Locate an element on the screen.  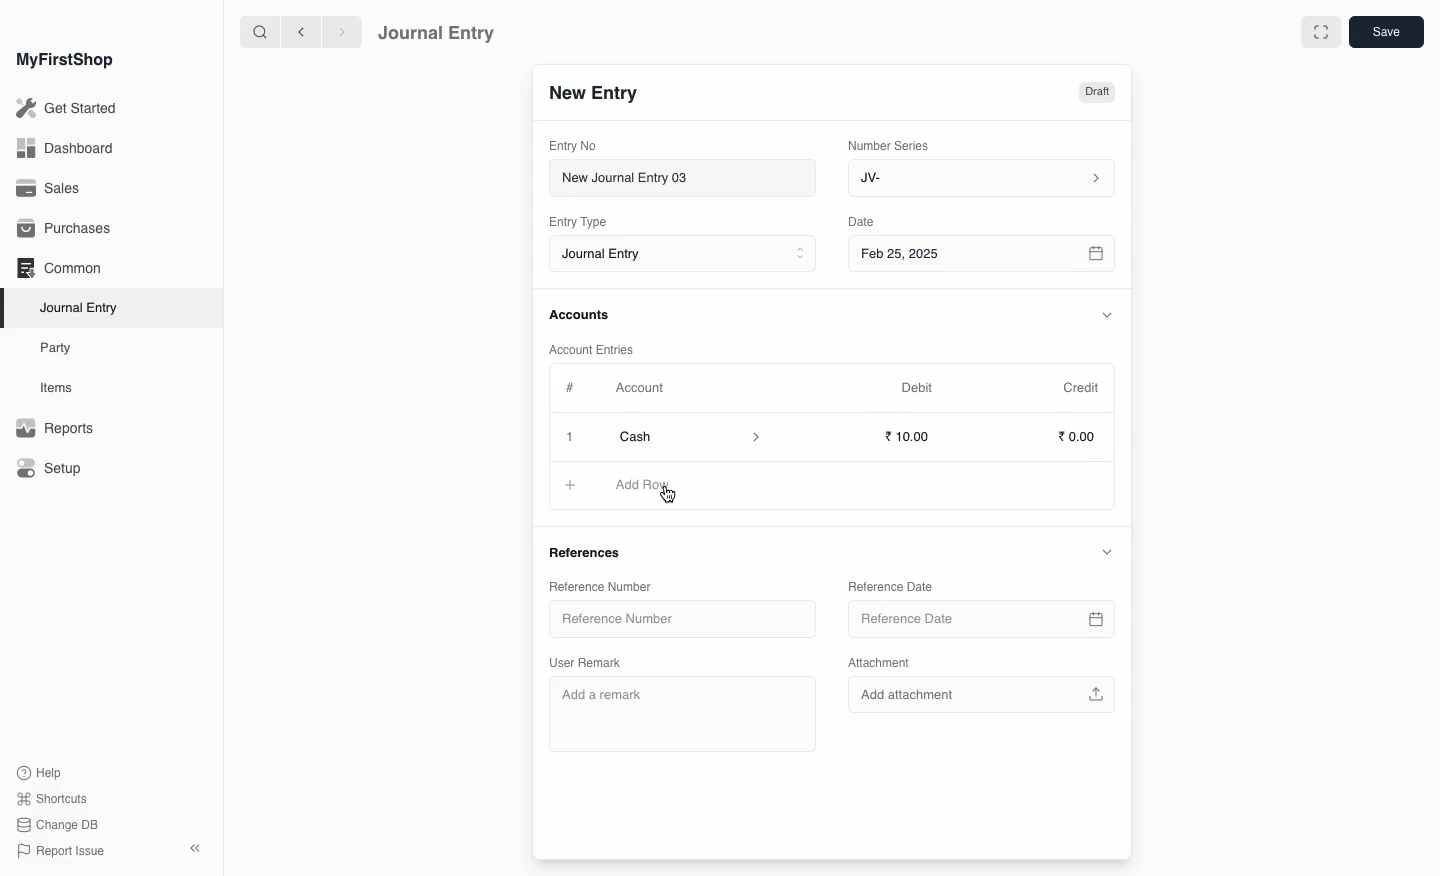
Reference Date is located at coordinates (893, 585).